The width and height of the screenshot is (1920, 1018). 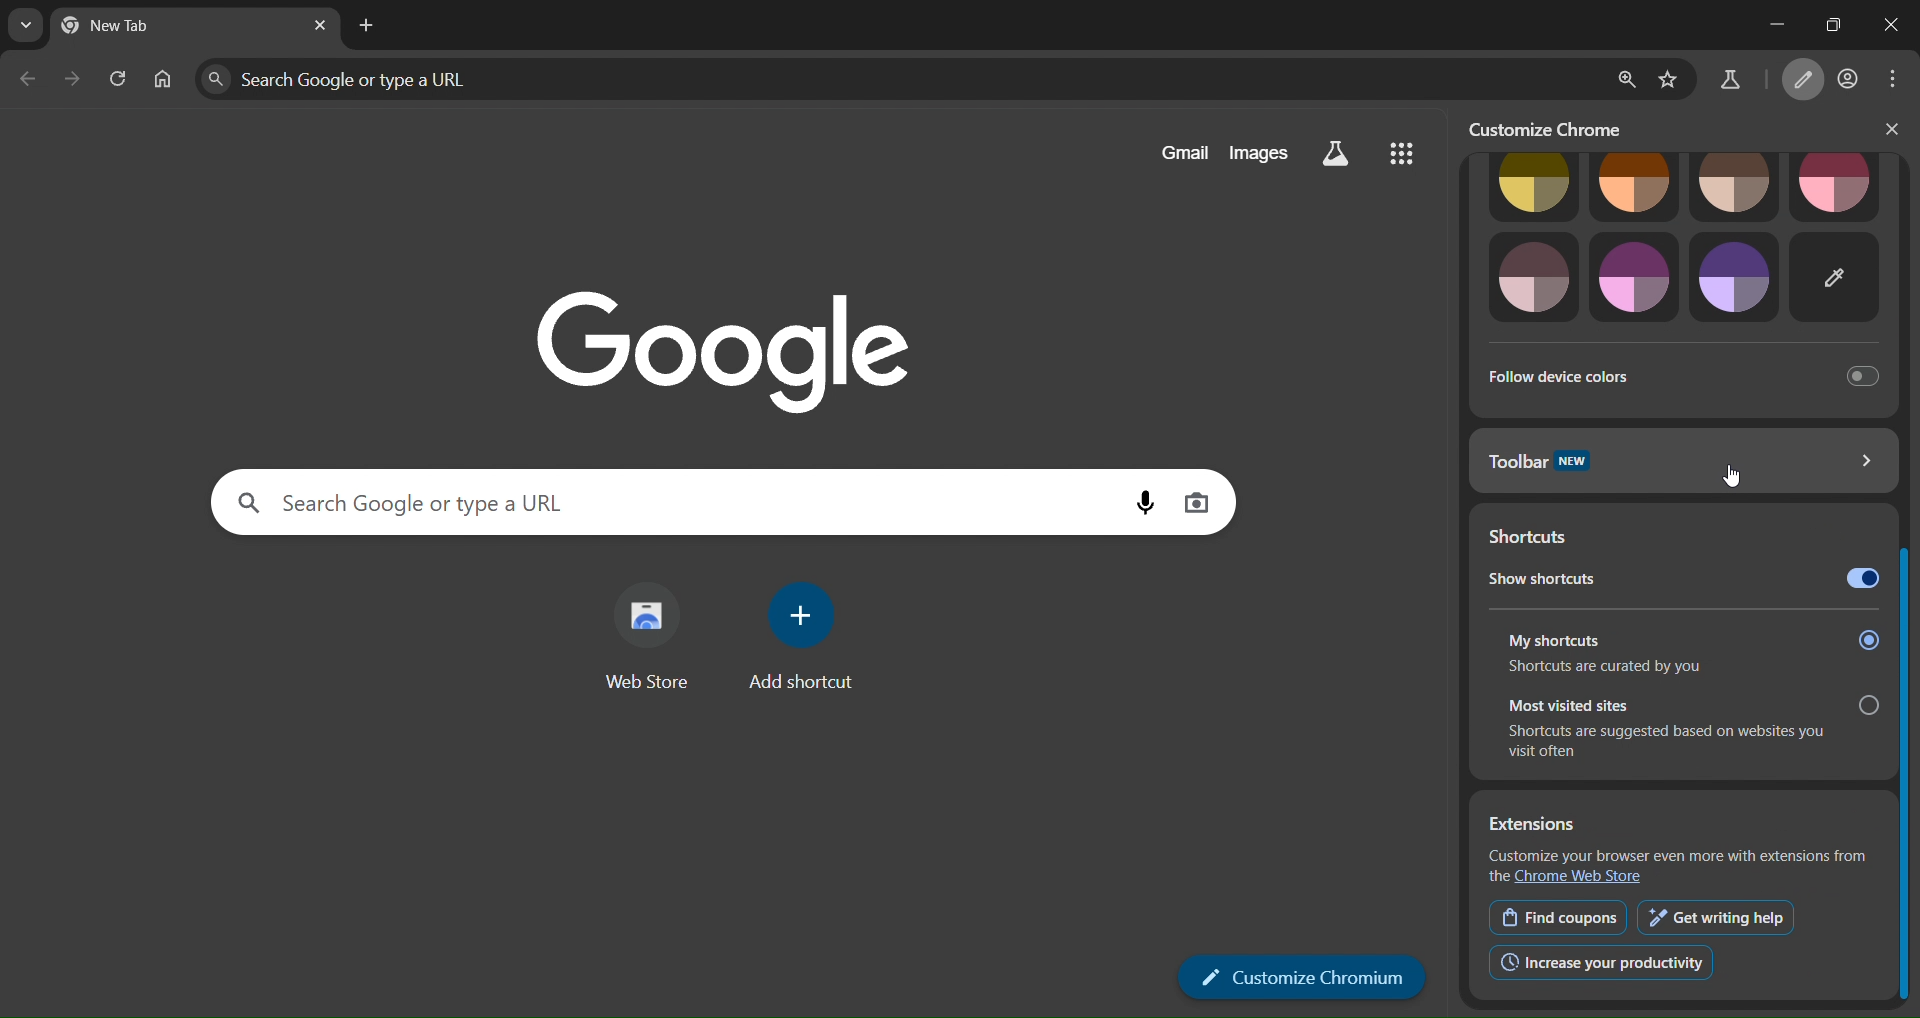 I want to click on minimize, so click(x=1768, y=17).